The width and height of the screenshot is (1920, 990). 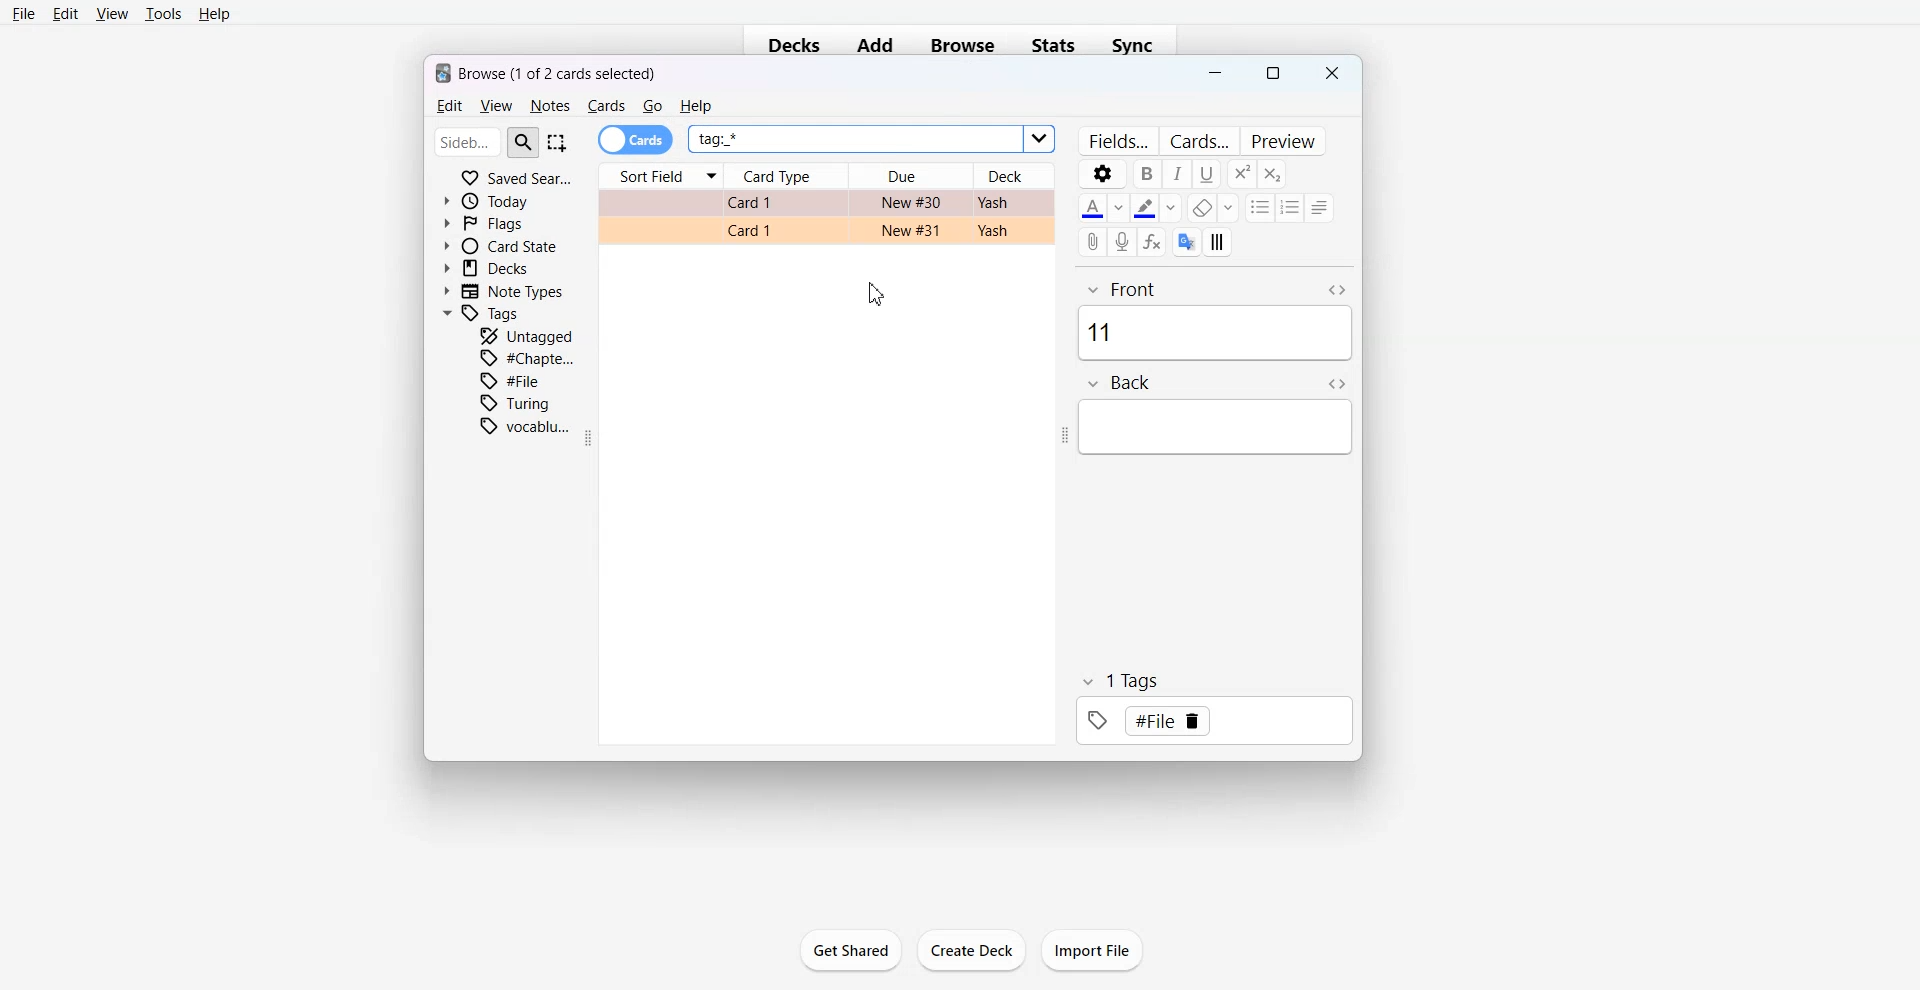 What do you see at coordinates (529, 357) in the screenshot?
I see `Chapter` at bounding box center [529, 357].